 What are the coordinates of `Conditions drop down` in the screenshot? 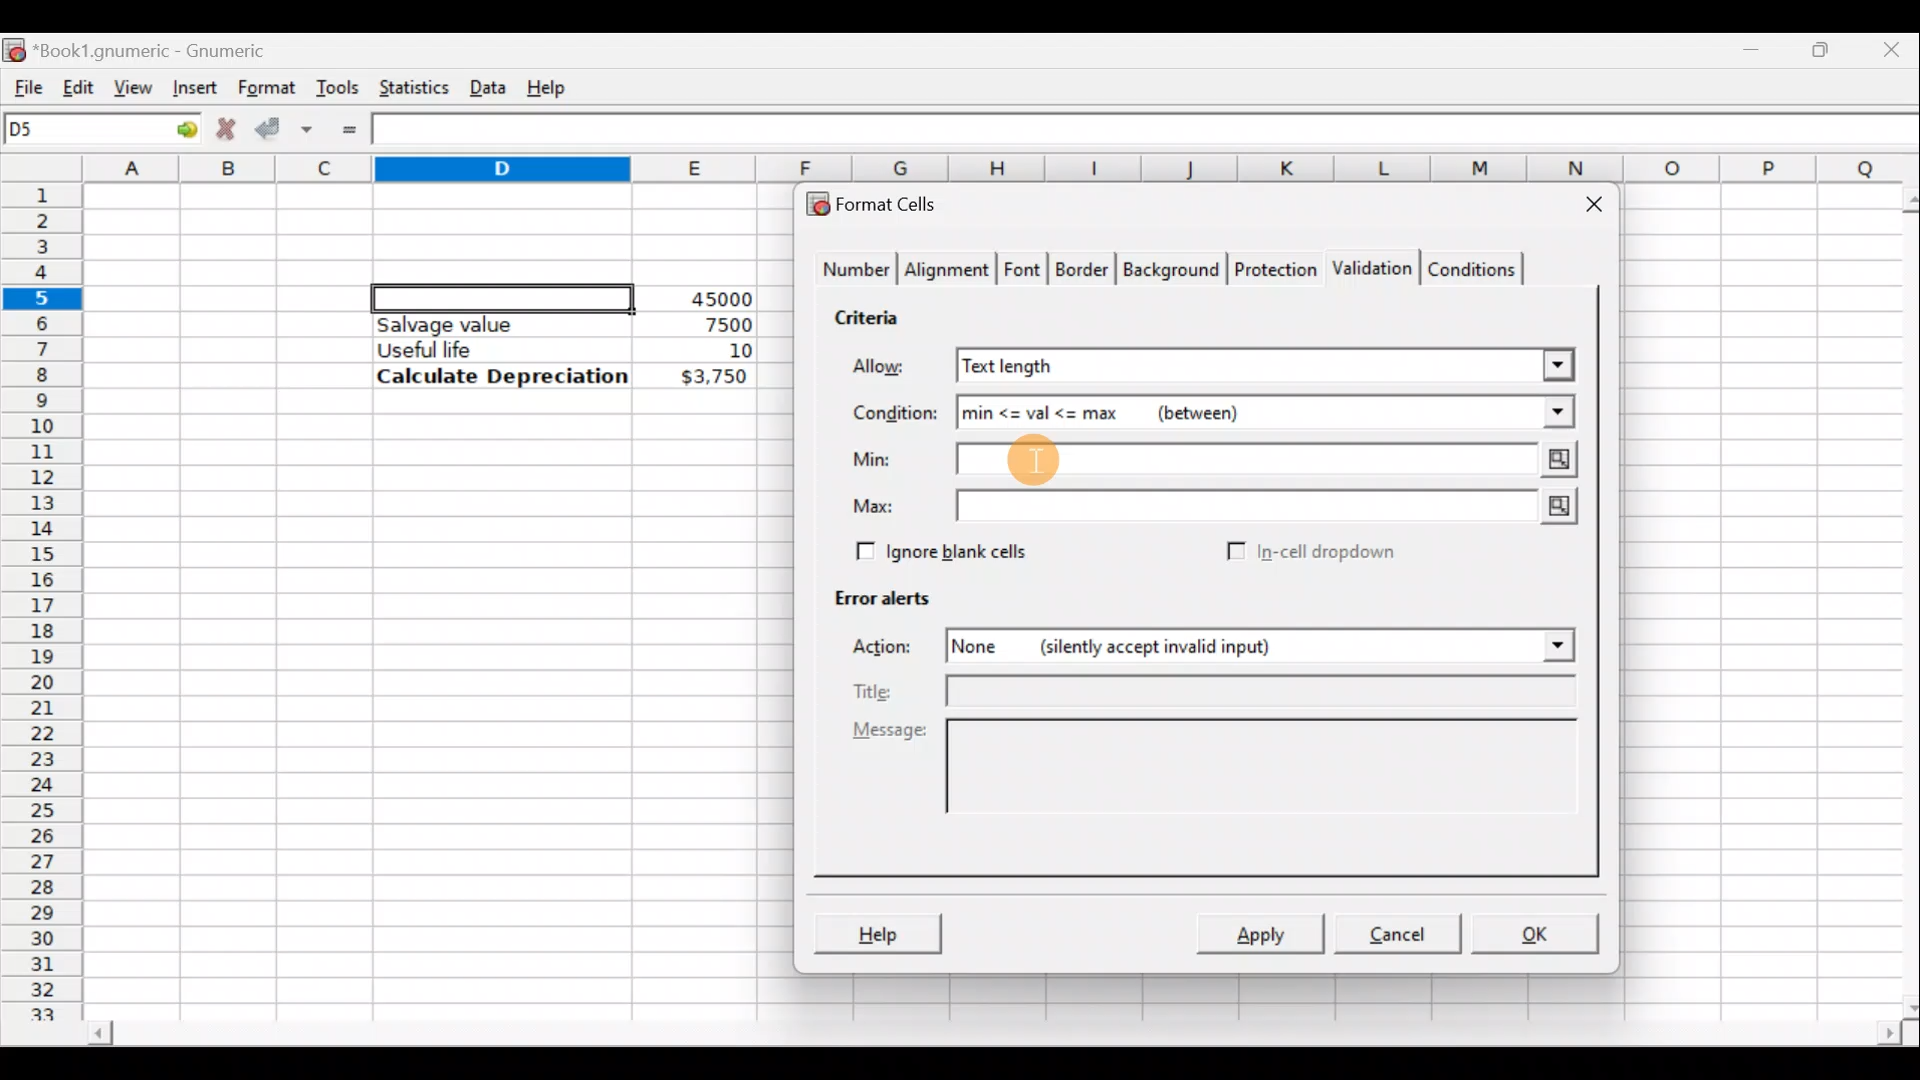 It's located at (1537, 412).